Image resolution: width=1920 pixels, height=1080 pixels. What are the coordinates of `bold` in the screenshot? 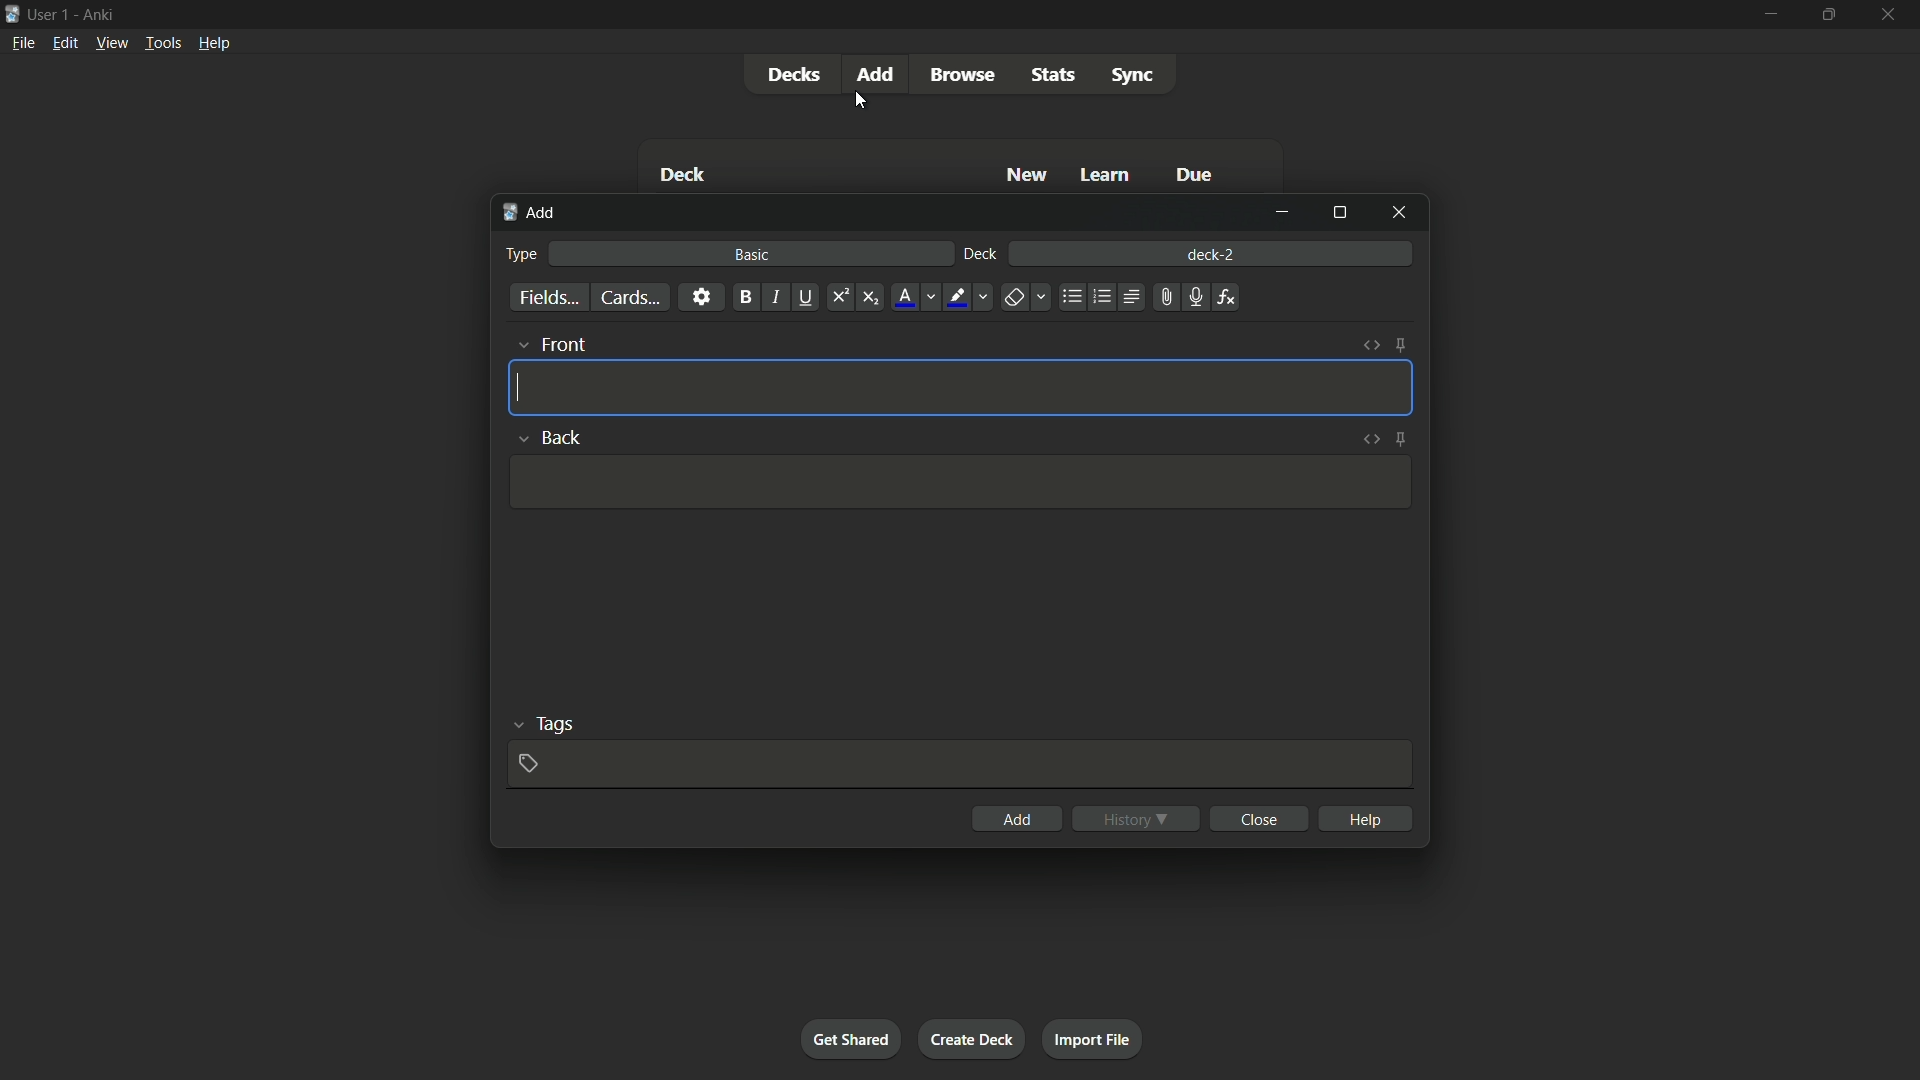 It's located at (744, 297).